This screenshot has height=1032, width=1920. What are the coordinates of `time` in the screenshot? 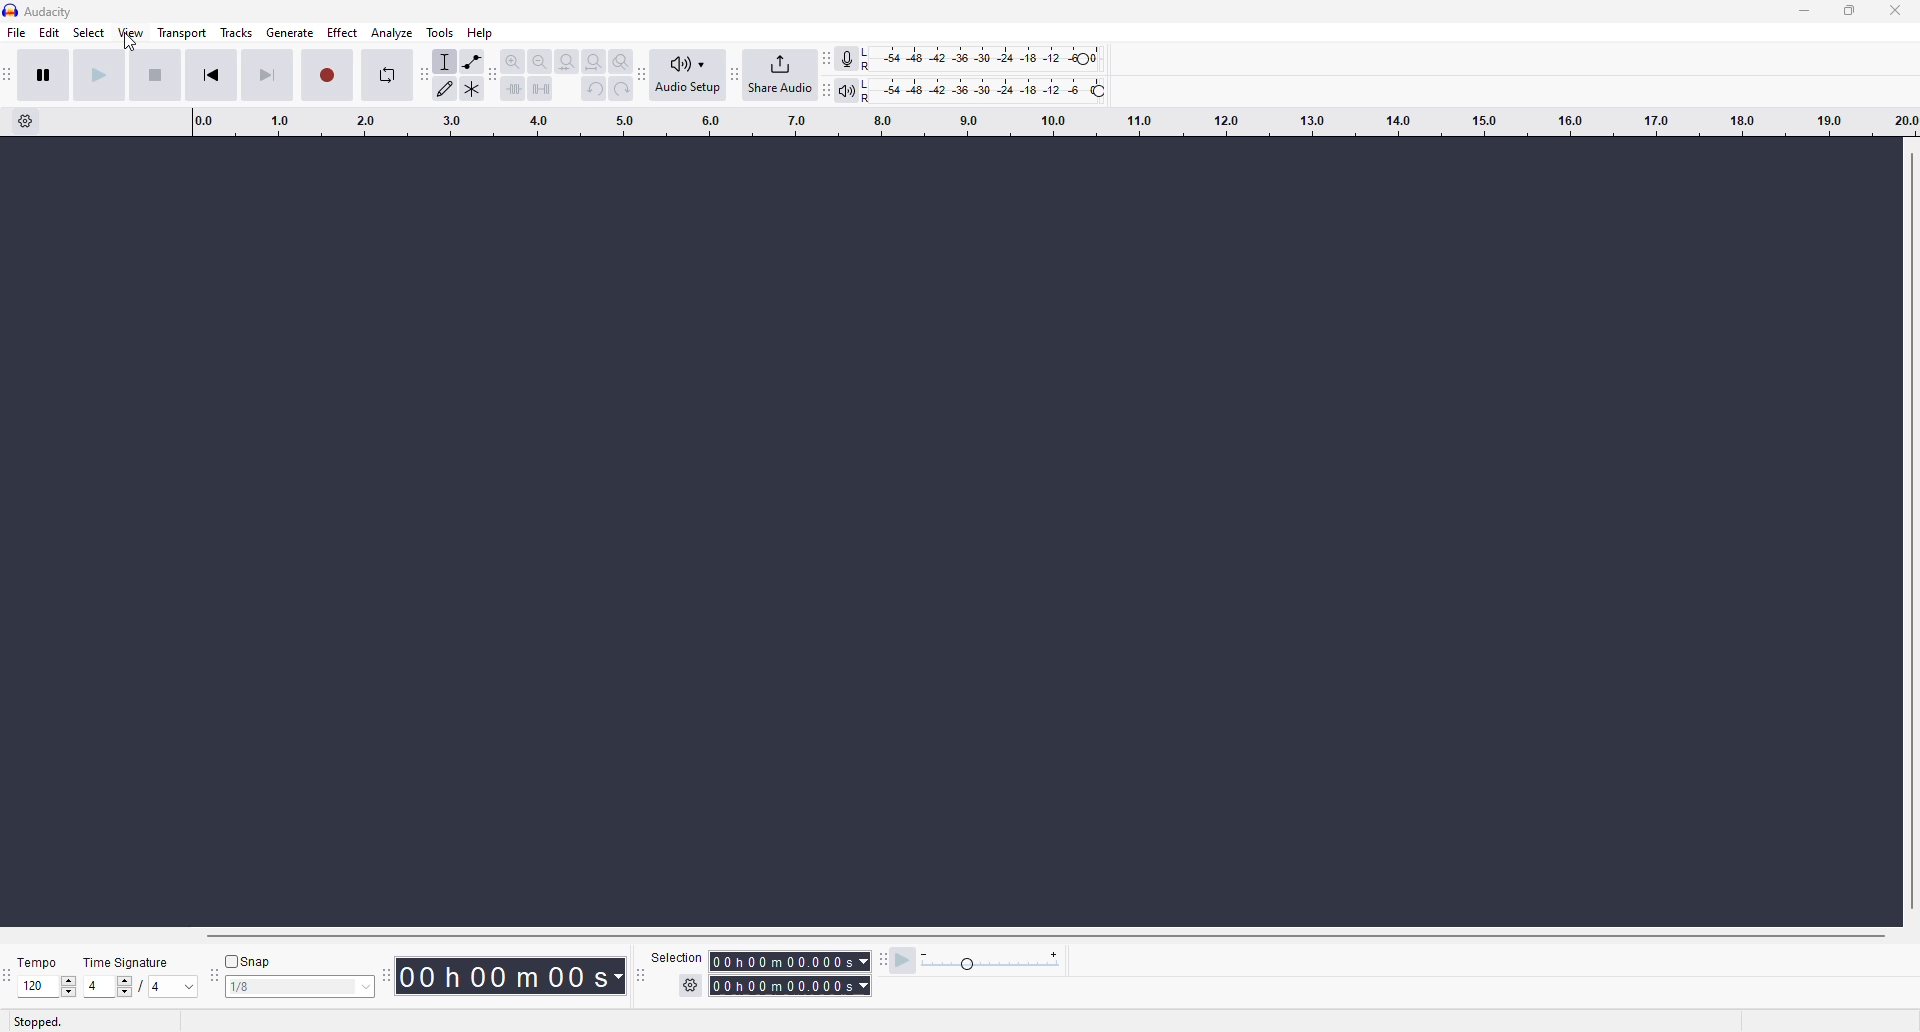 It's located at (513, 974).